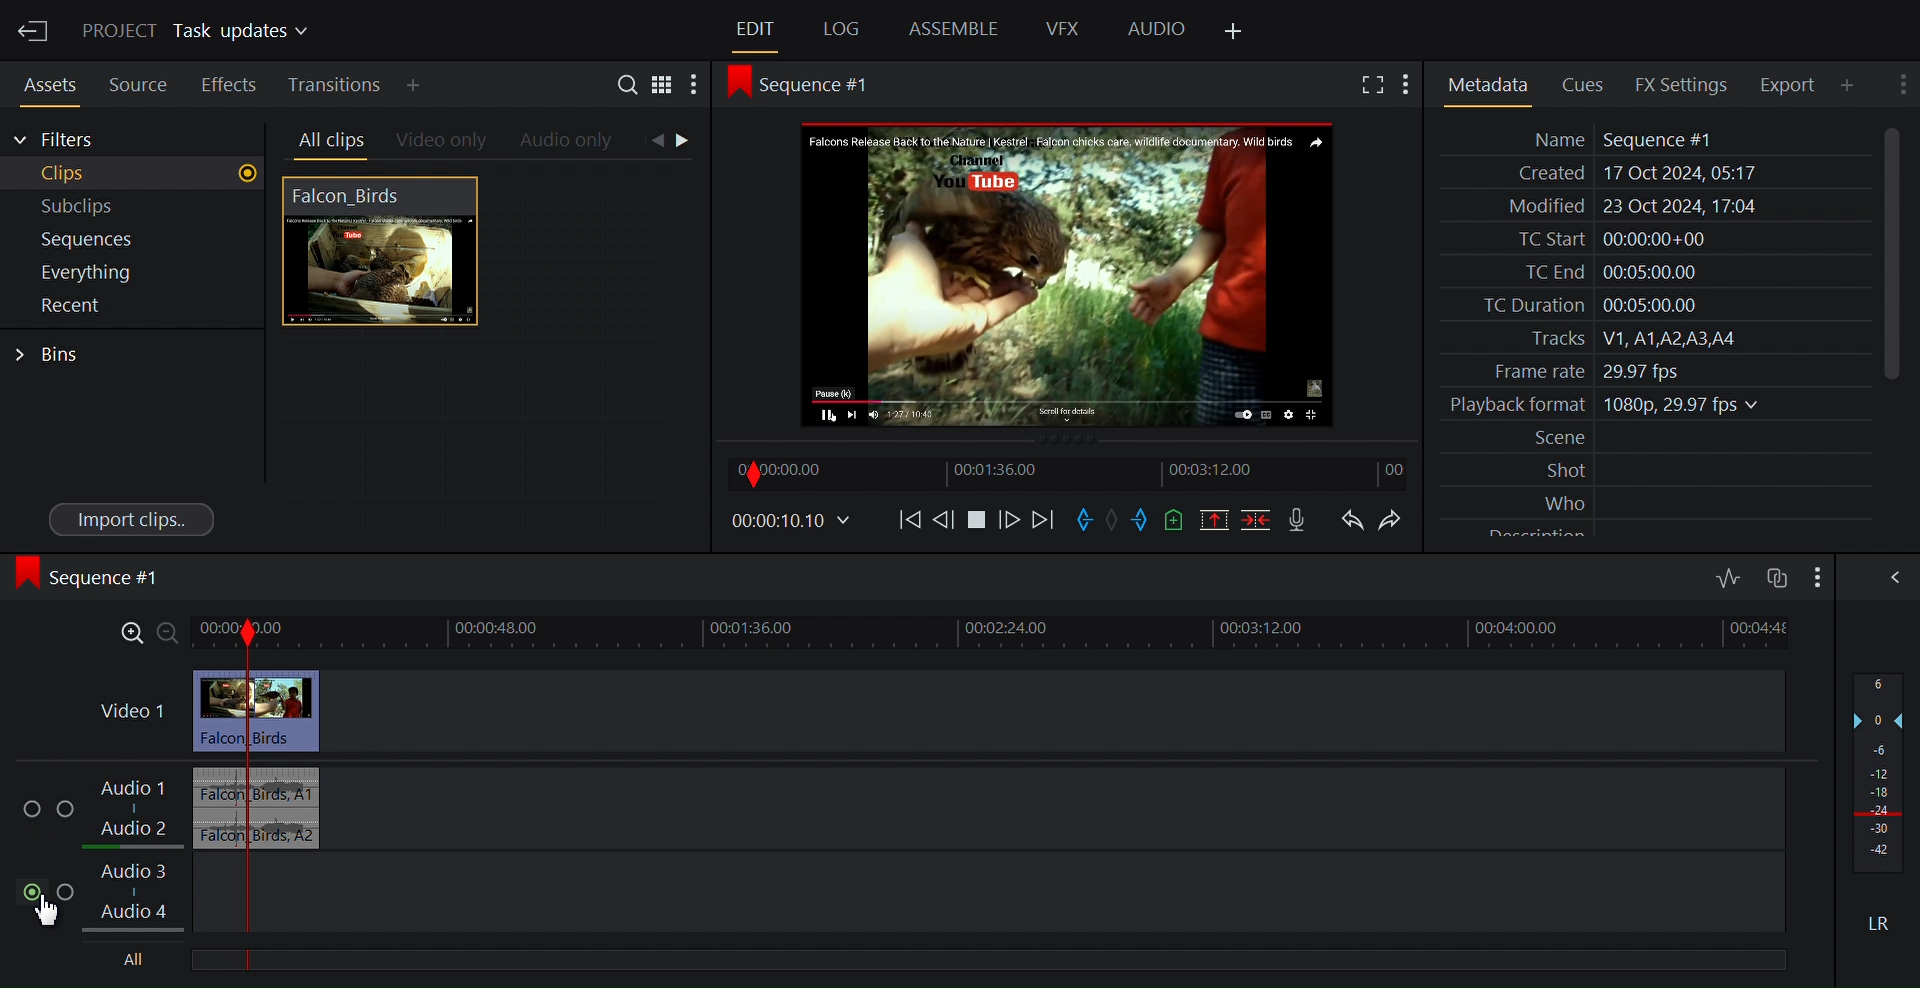 The height and width of the screenshot is (988, 1920). I want to click on Toggle audio track sync, so click(1775, 578).